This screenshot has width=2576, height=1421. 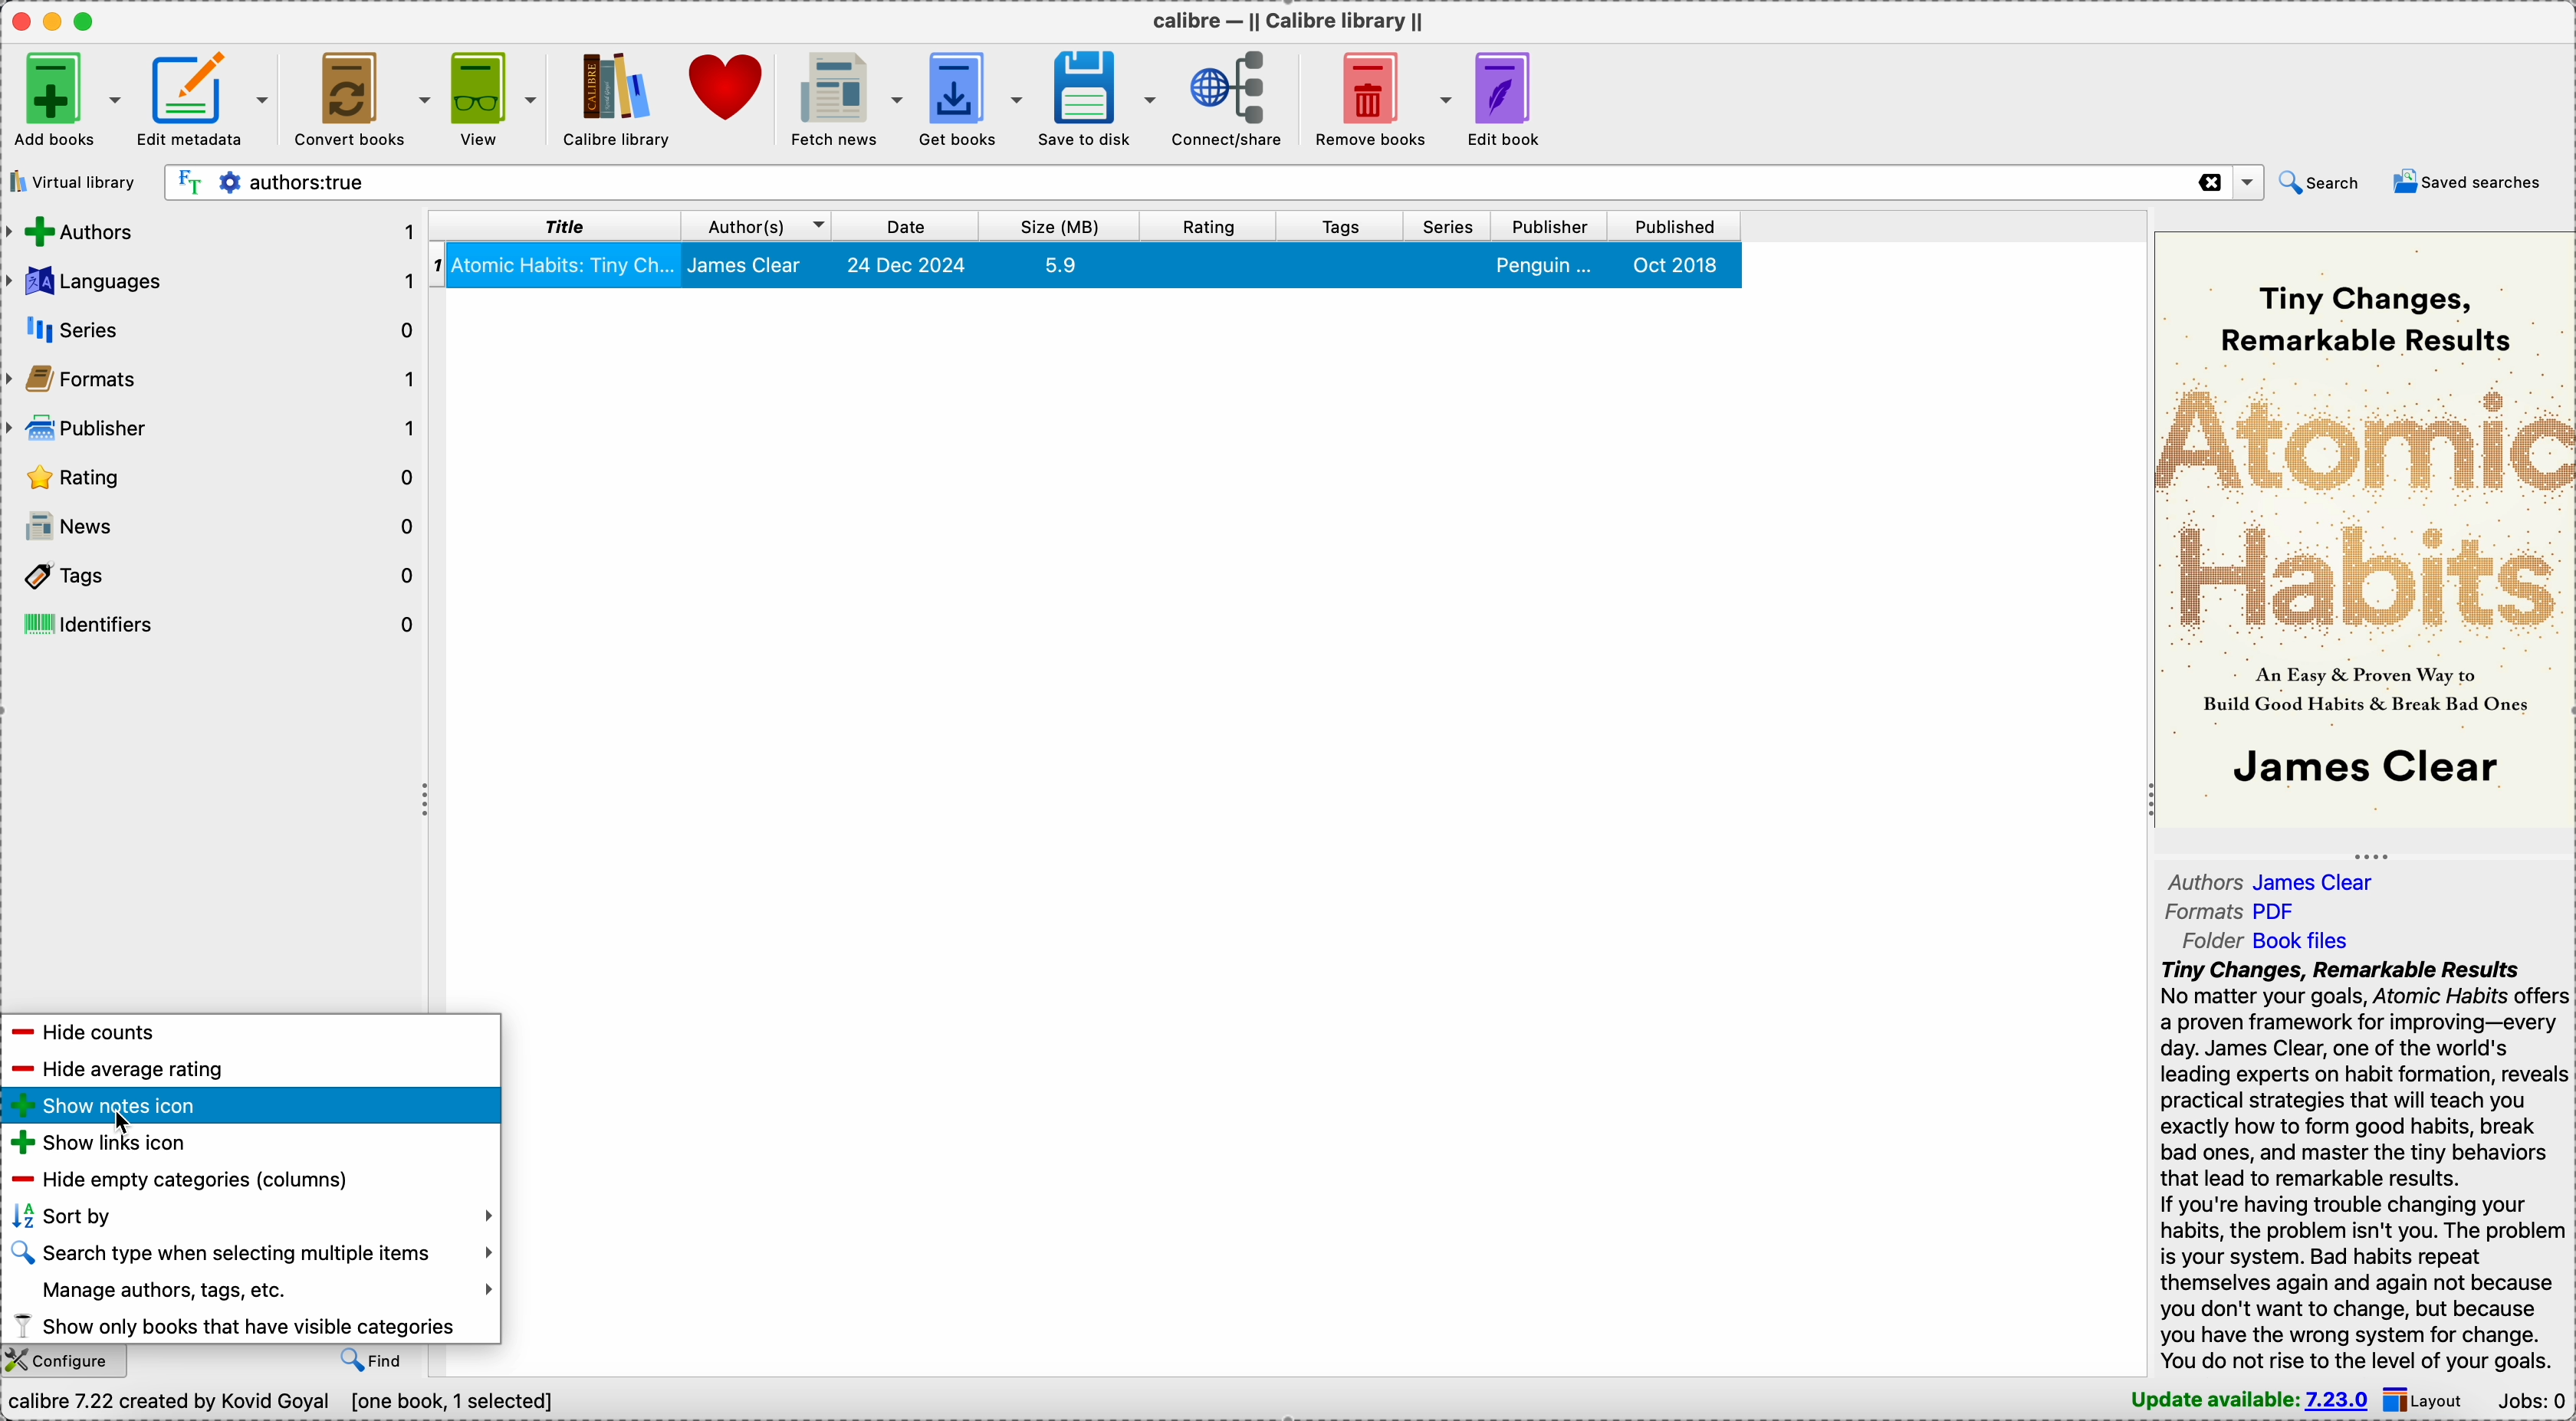 I want to click on hide counts, so click(x=86, y=1028).